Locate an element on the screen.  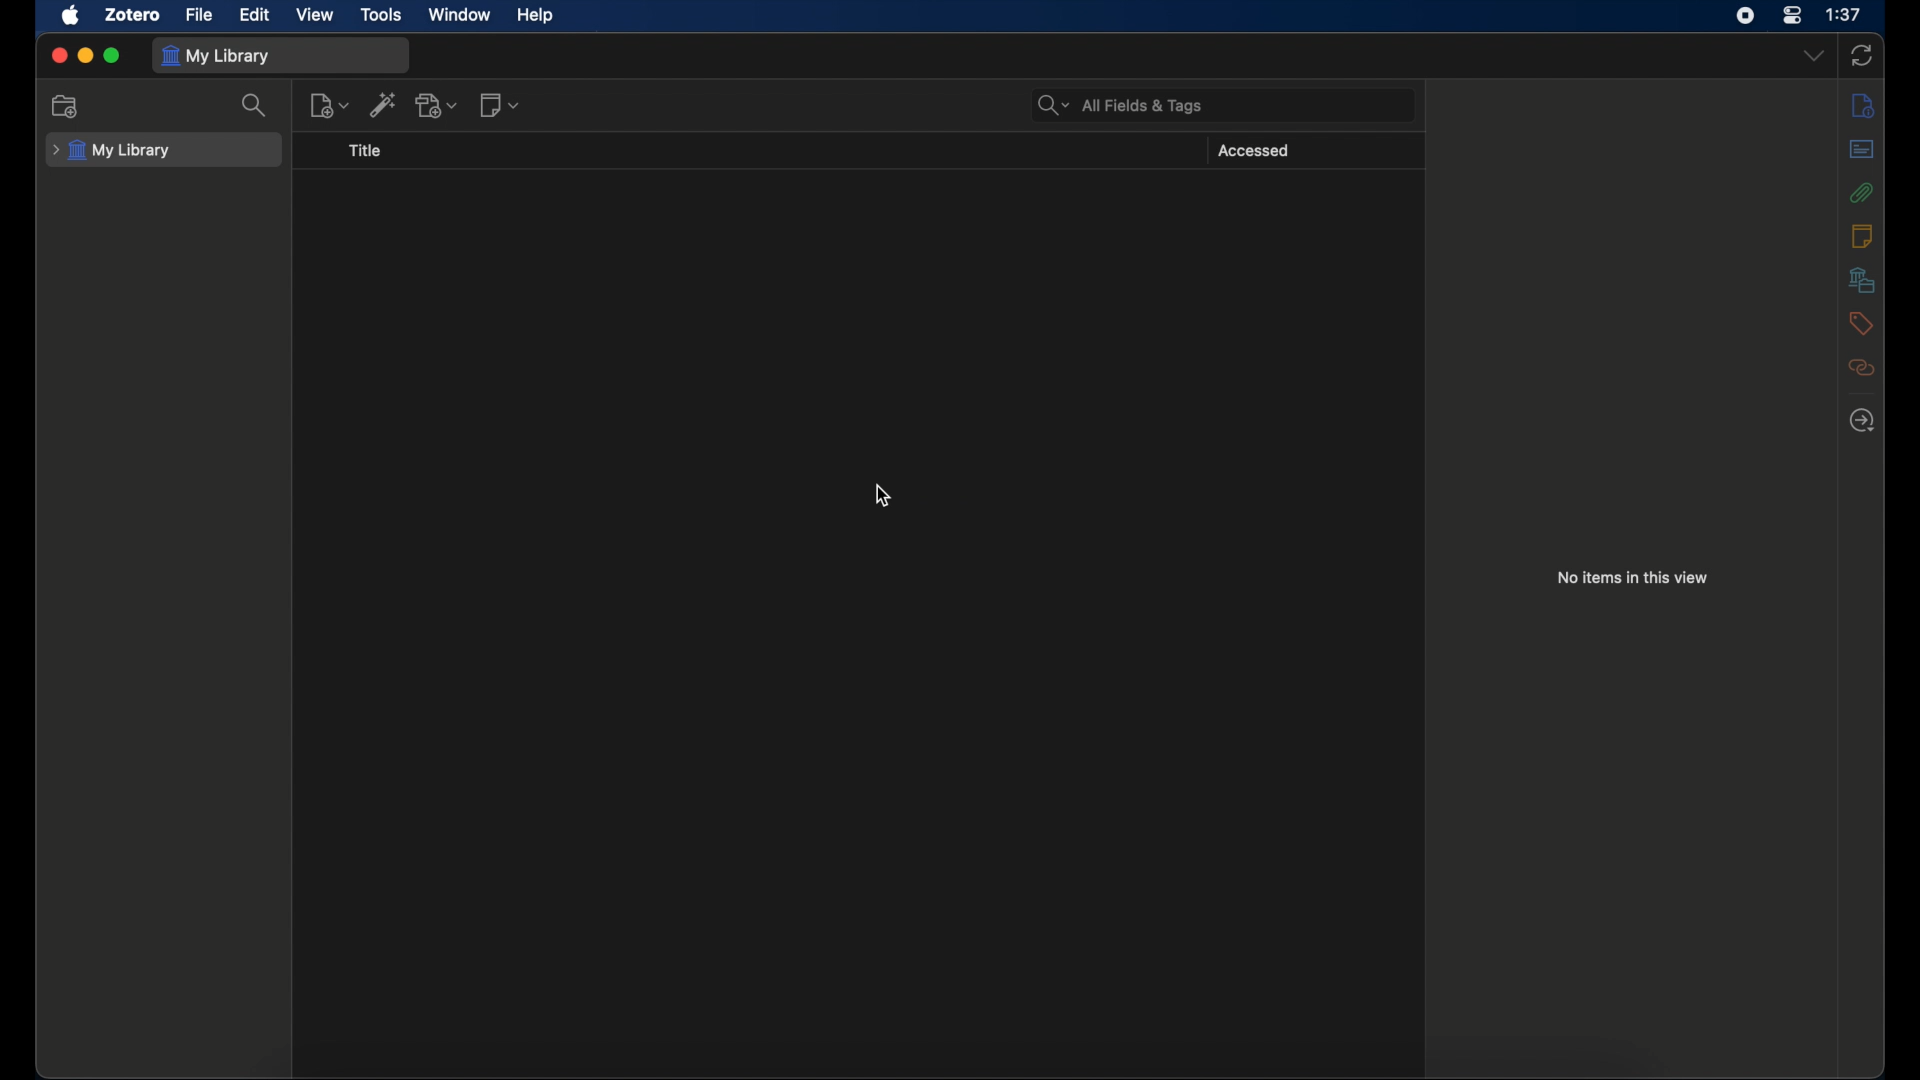
window is located at coordinates (459, 15).